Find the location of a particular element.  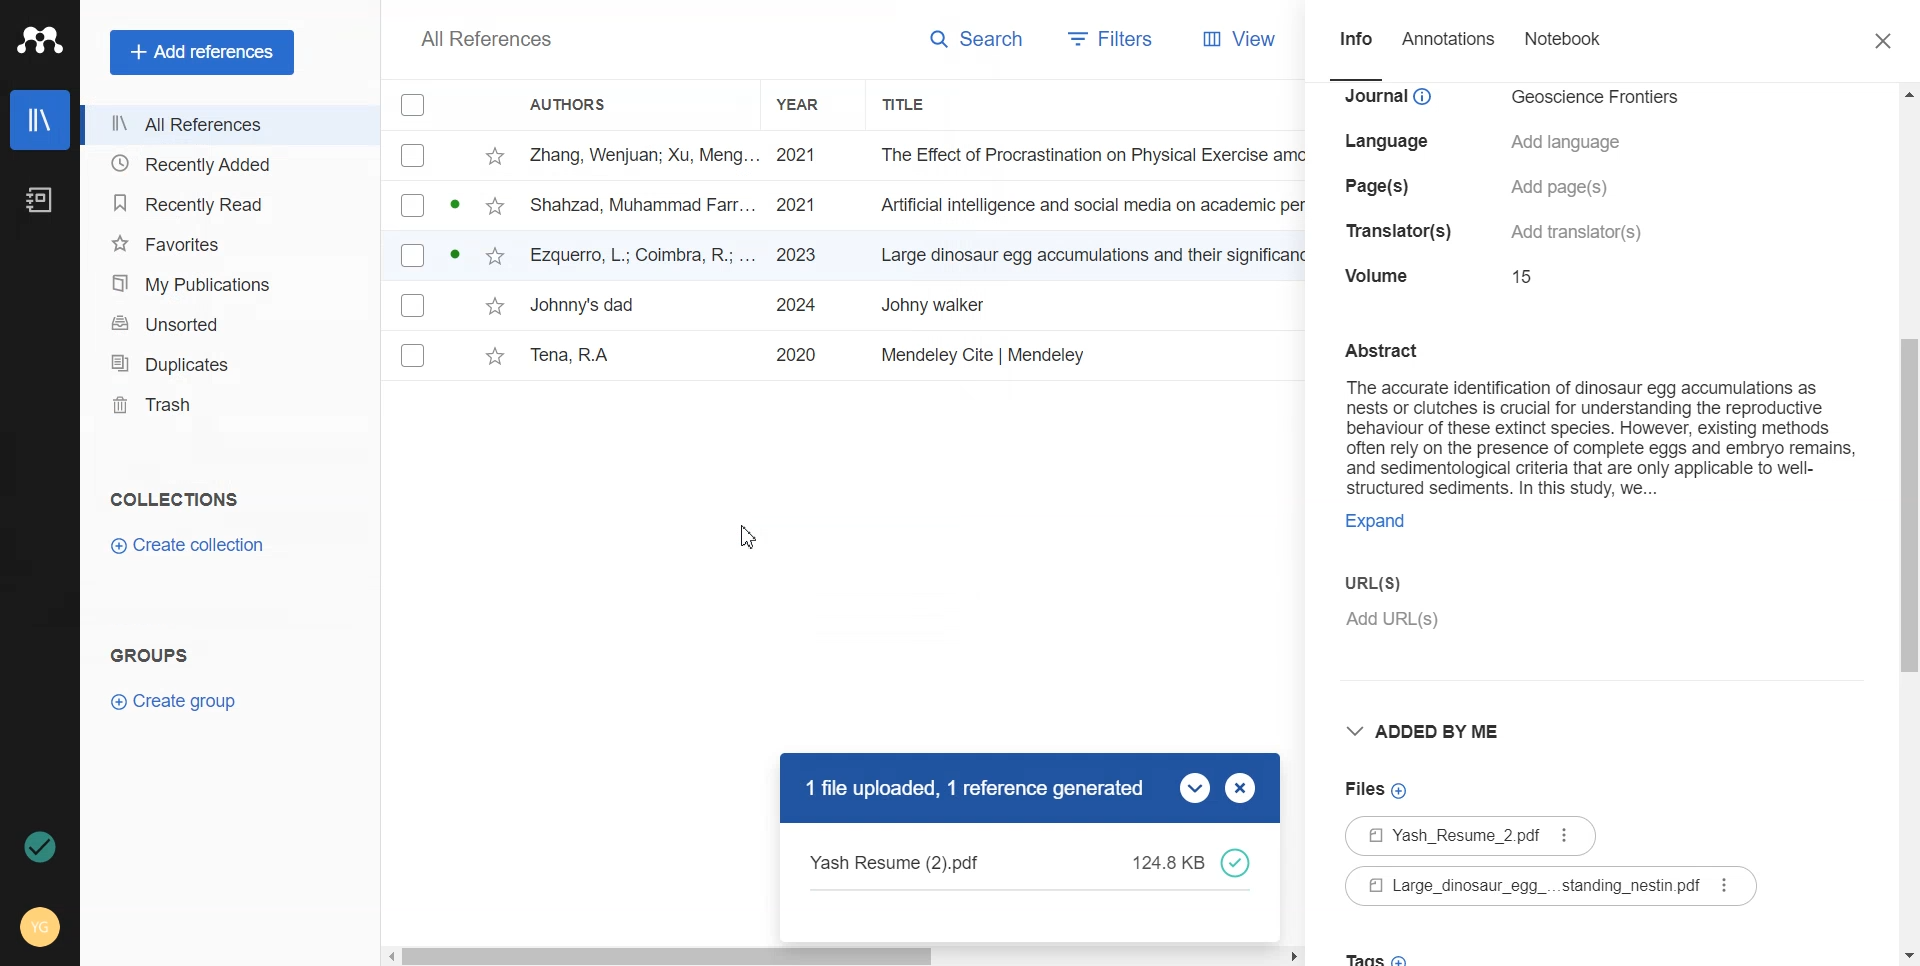

Search  is located at coordinates (976, 38).